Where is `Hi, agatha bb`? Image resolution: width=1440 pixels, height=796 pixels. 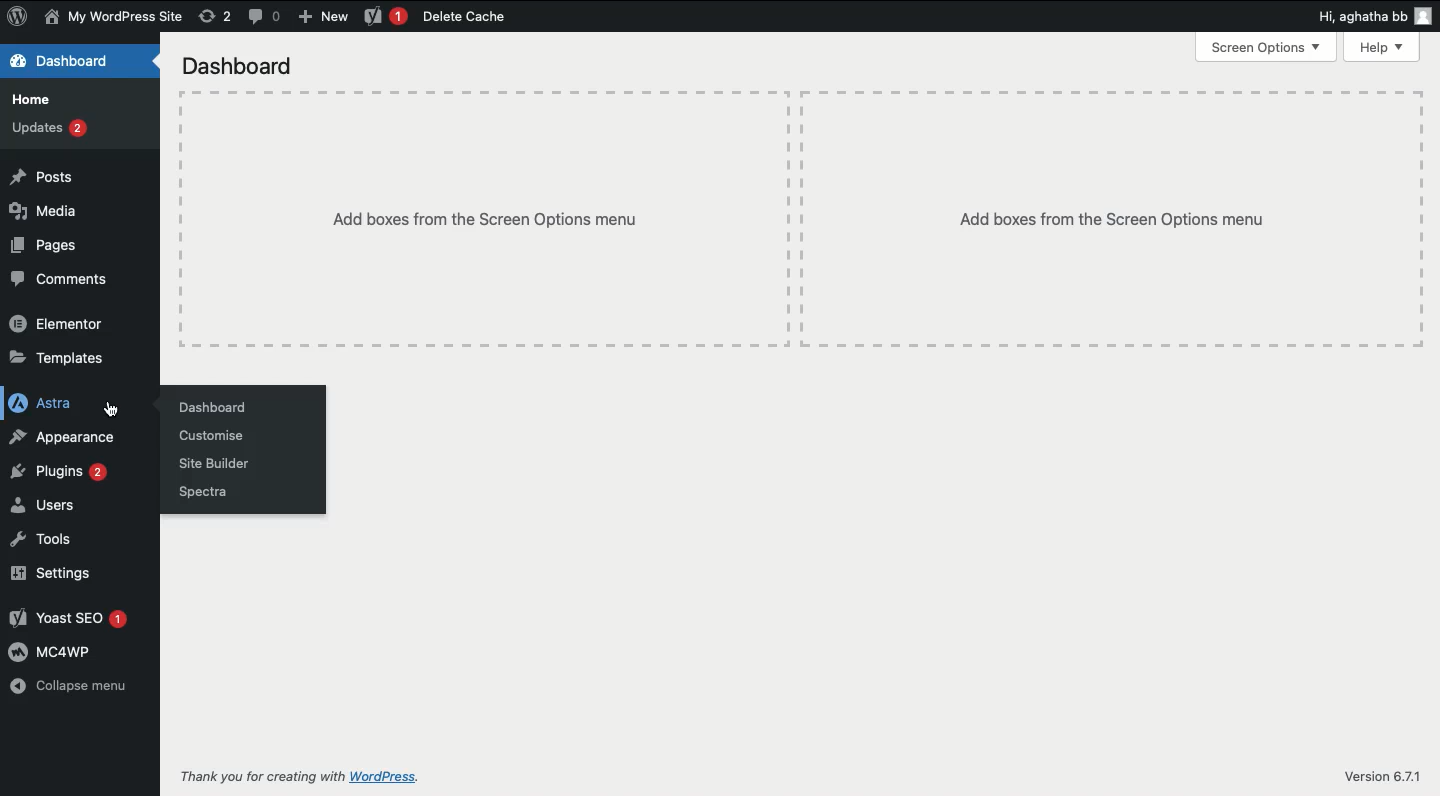
Hi, agatha bb is located at coordinates (1358, 19).